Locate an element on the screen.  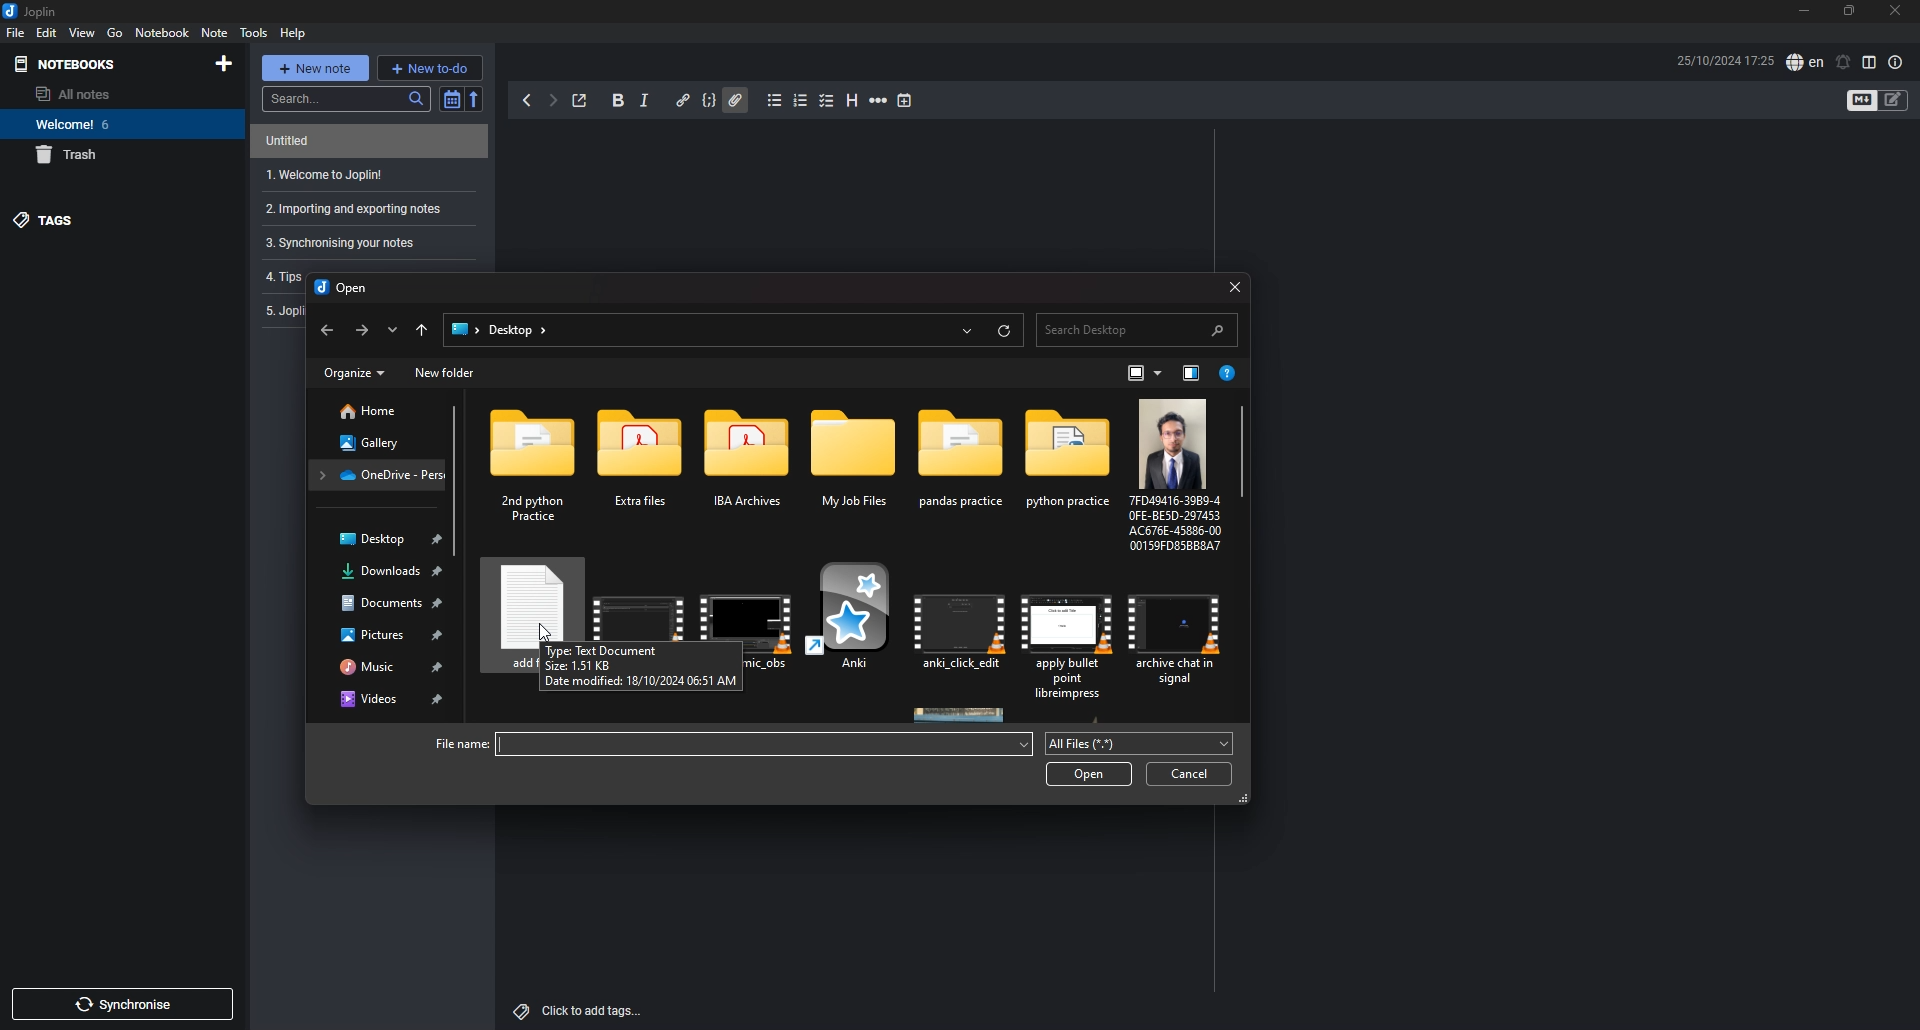
folder is located at coordinates (752, 469).